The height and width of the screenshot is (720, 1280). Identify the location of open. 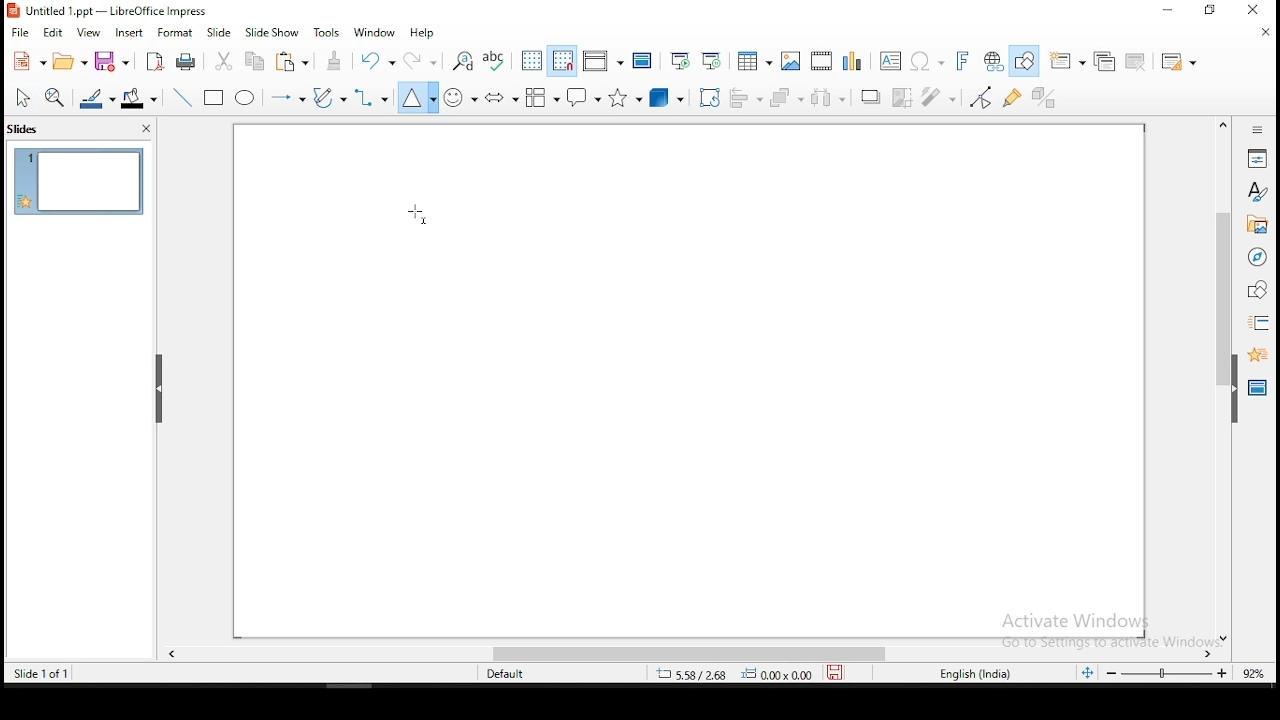
(71, 64).